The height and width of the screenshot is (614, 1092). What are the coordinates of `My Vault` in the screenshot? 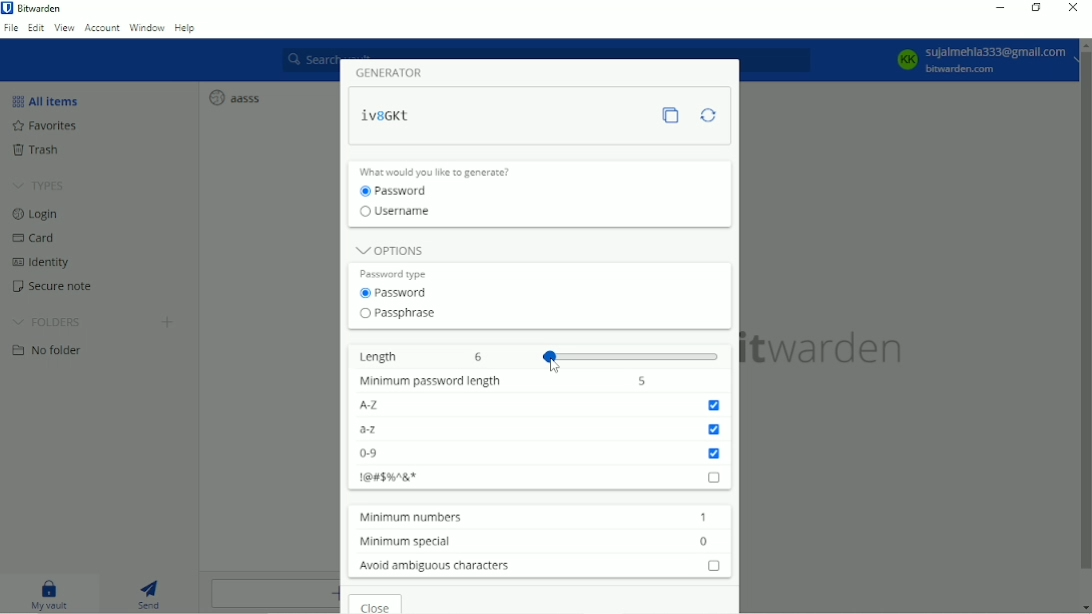 It's located at (53, 595).